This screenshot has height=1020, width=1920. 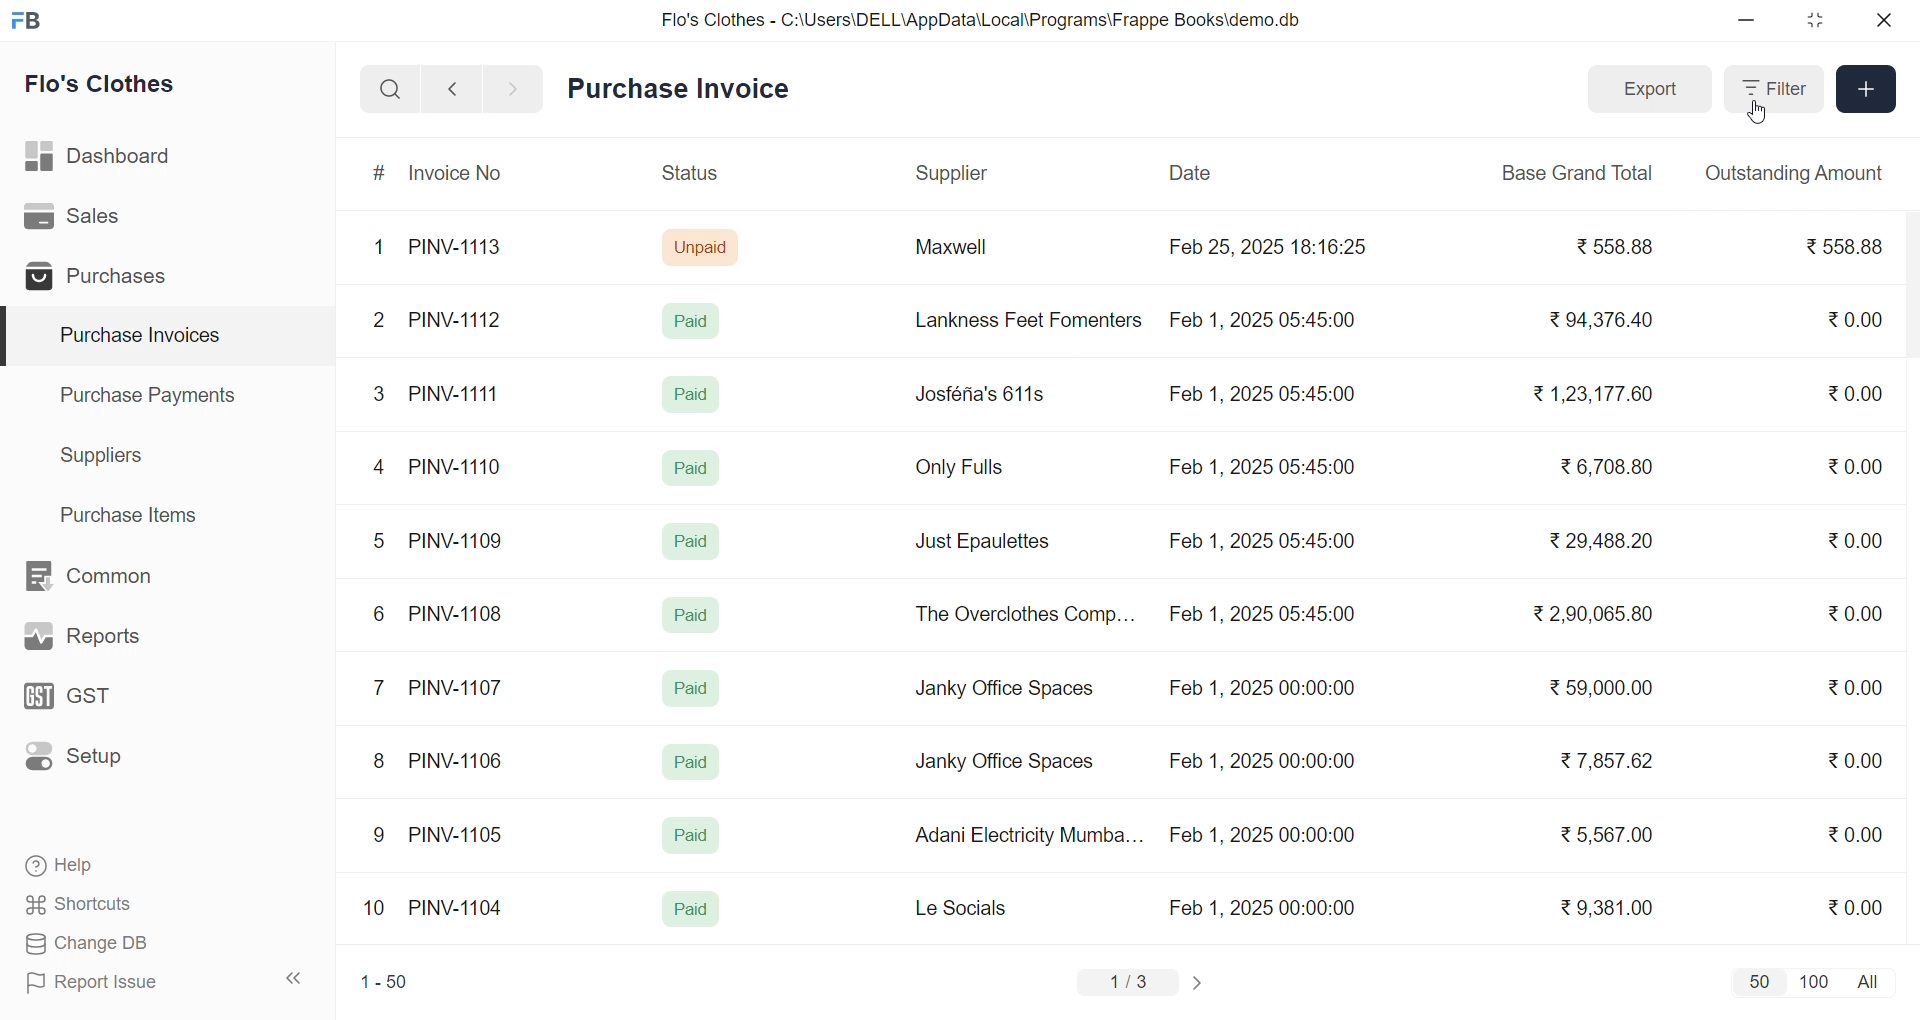 I want to click on 3, so click(x=379, y=393).